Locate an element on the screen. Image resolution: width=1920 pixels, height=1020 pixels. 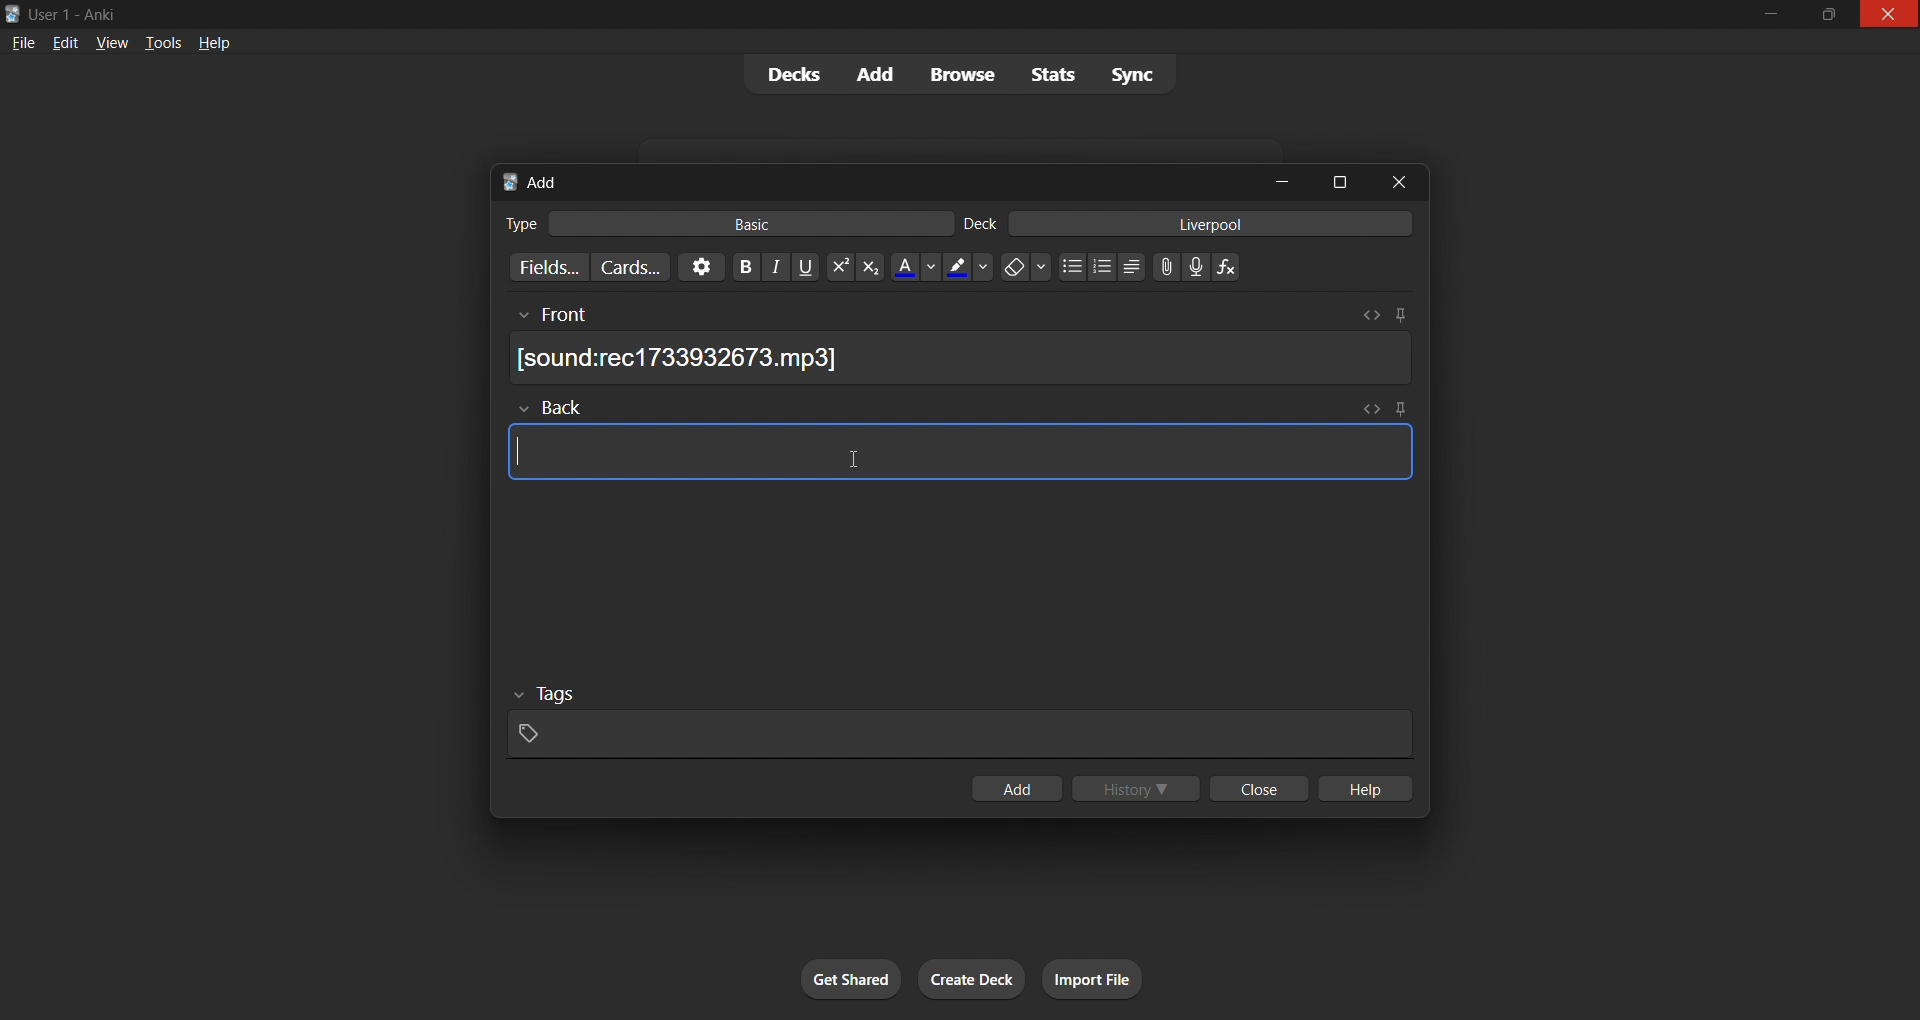
basic card type is located at coordinates (761, 223).